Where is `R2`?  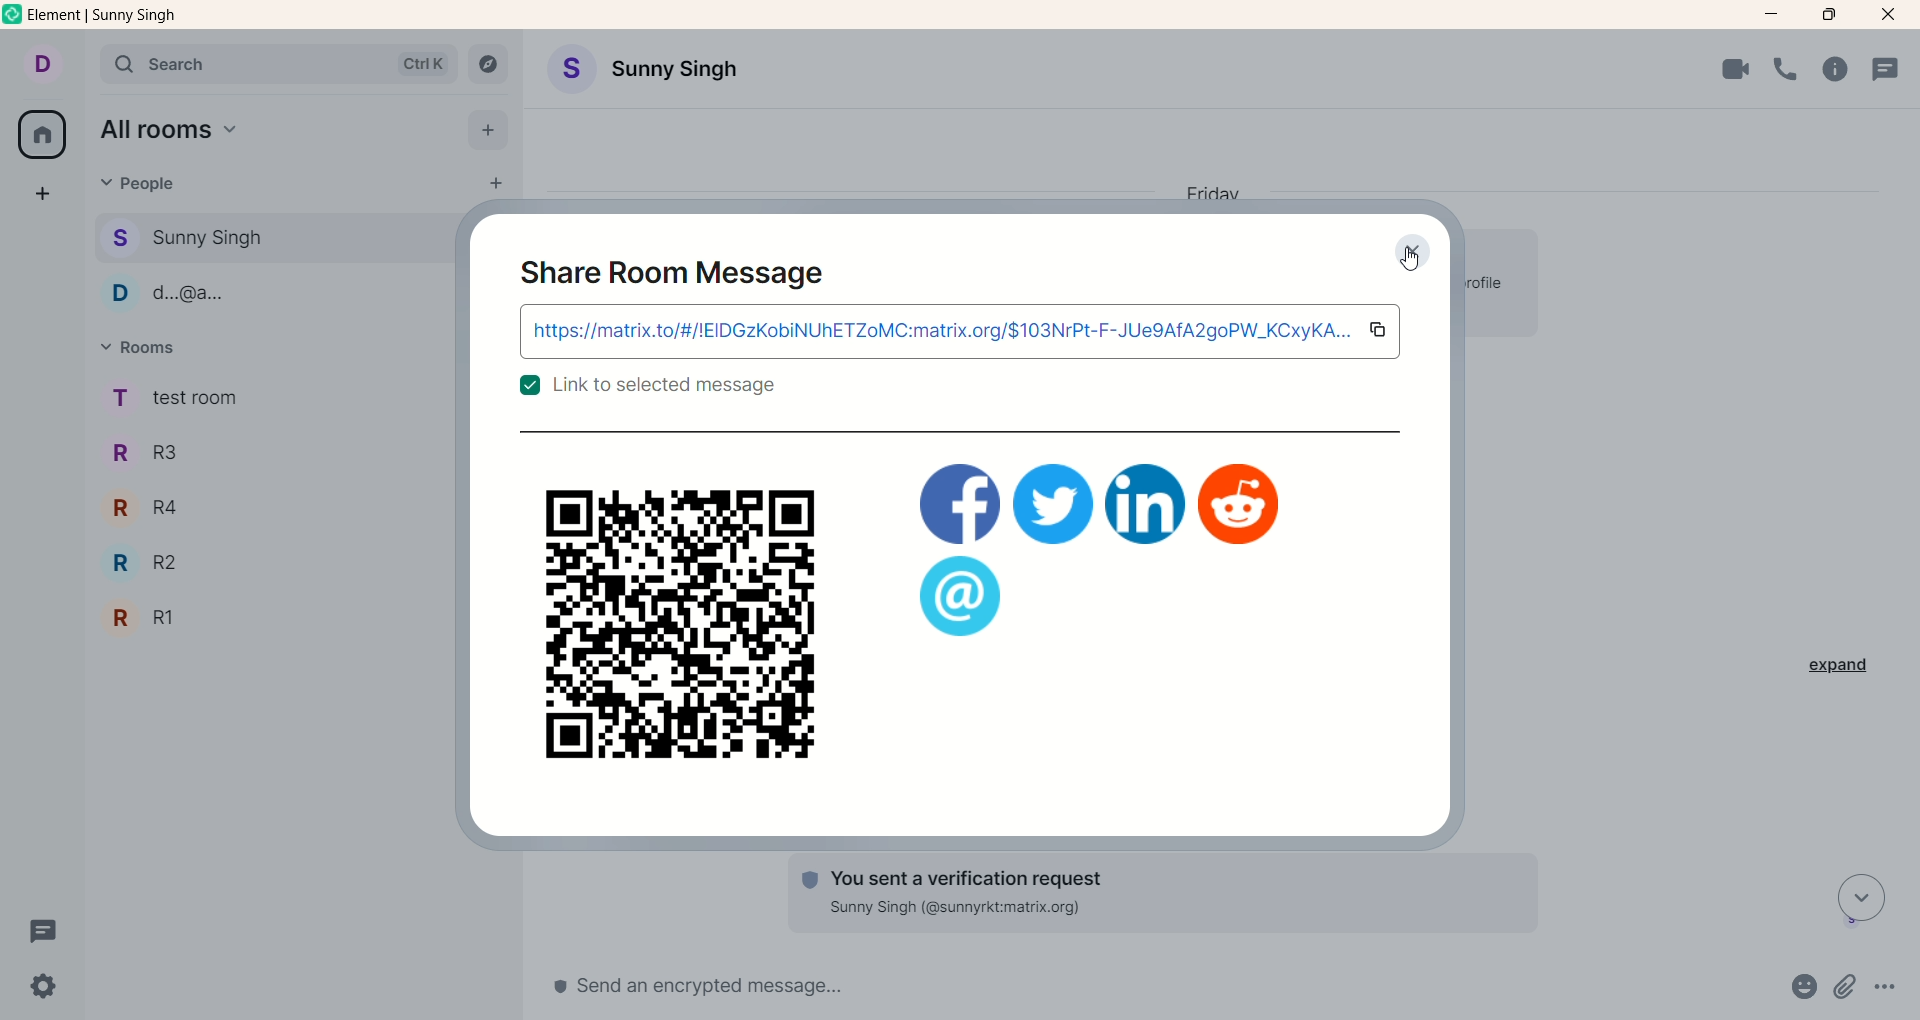
R2 is located at coordinates (156, 565).